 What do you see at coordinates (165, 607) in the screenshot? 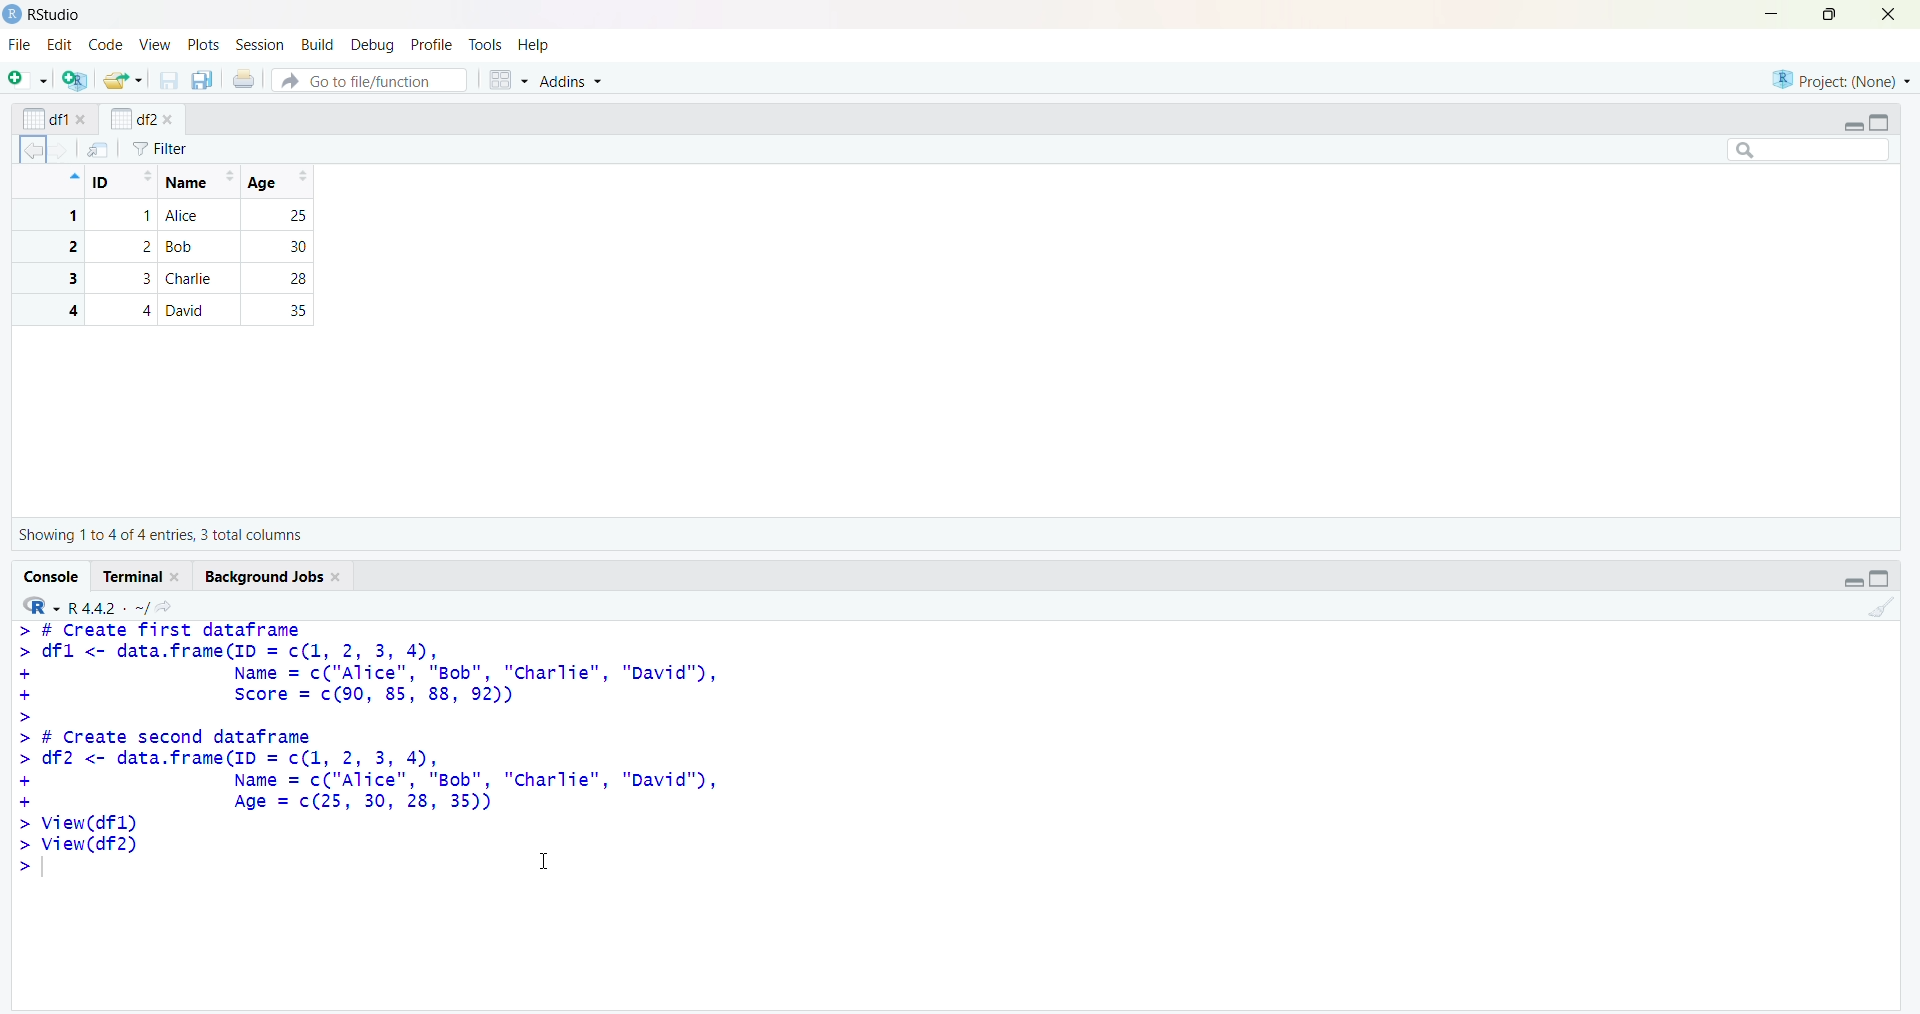
I see `share icon` at bounding box center [165, 607].